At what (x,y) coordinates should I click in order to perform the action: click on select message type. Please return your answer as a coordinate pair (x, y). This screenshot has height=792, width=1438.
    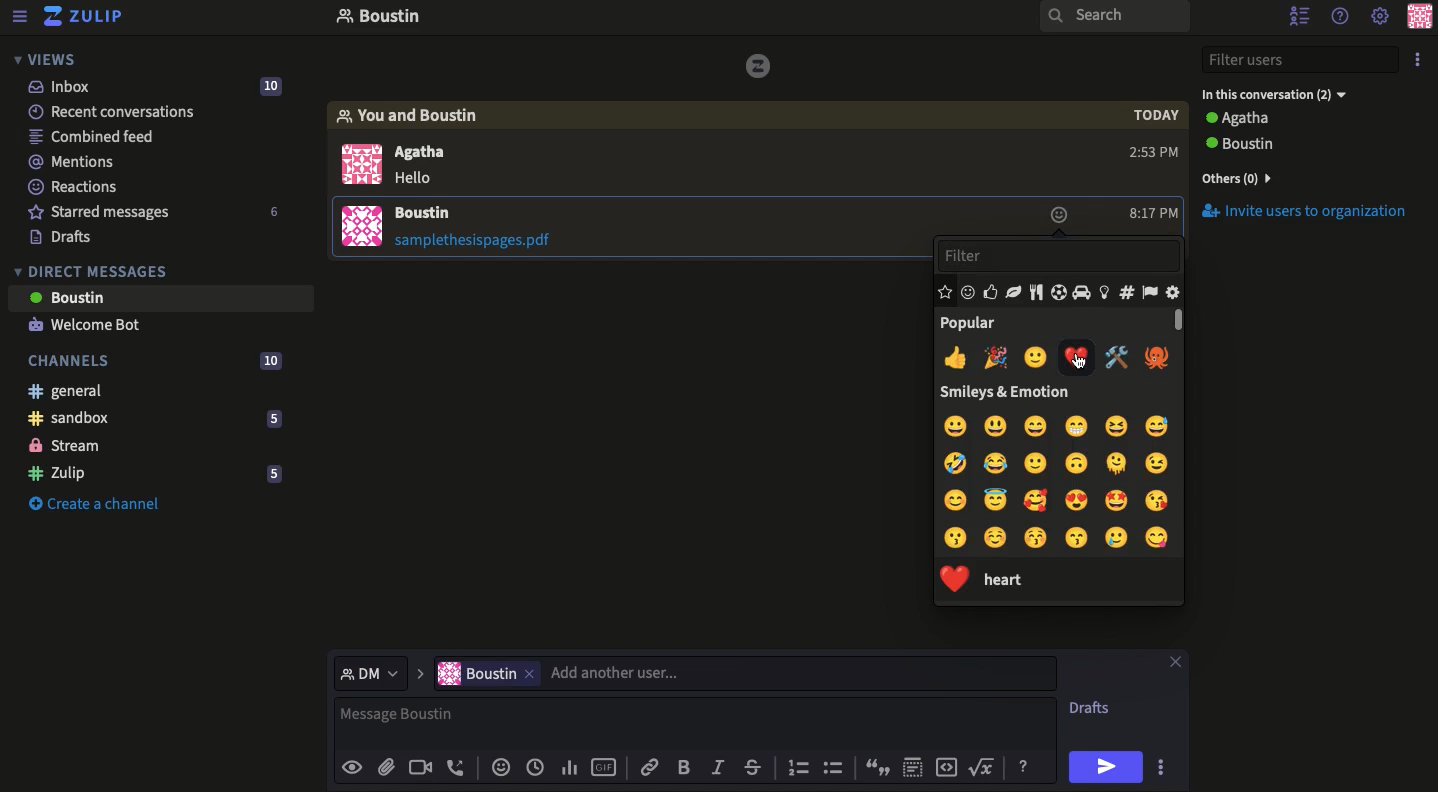
    Looking at the image, I should click on (372, 672).